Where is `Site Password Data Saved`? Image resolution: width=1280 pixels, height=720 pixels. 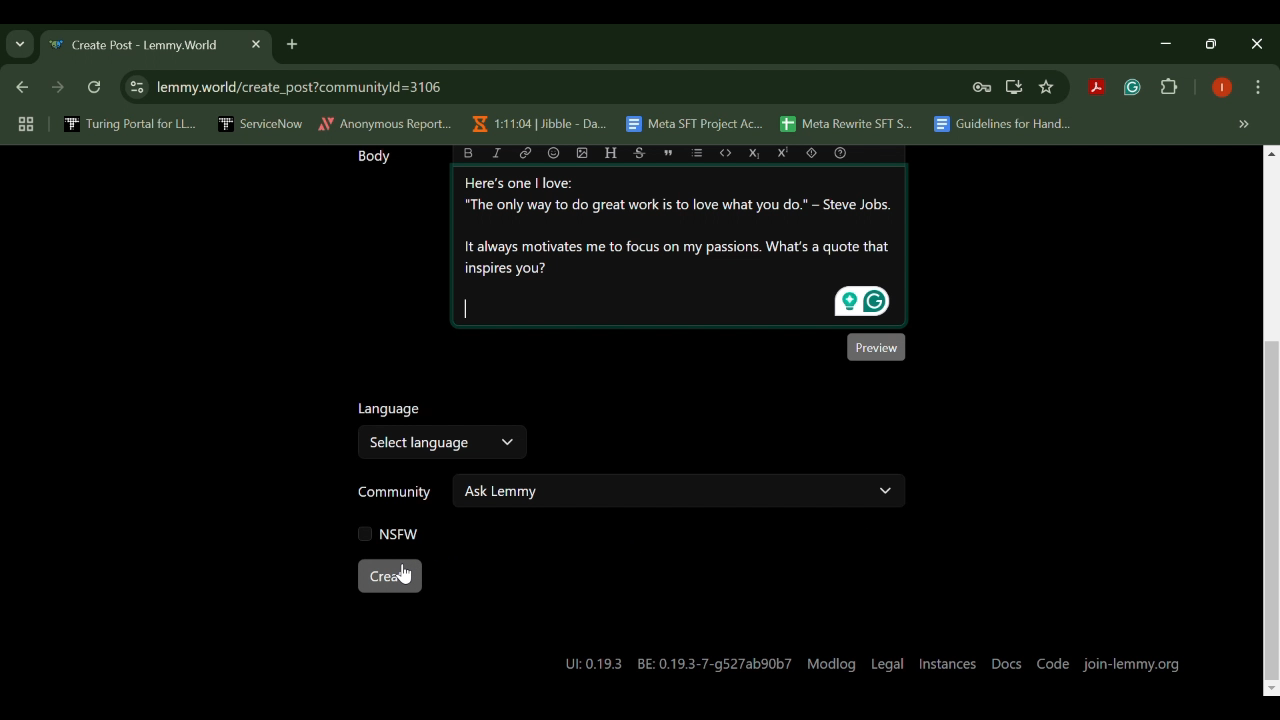 Site Password Data Saved is located at coordinates (982, 88).